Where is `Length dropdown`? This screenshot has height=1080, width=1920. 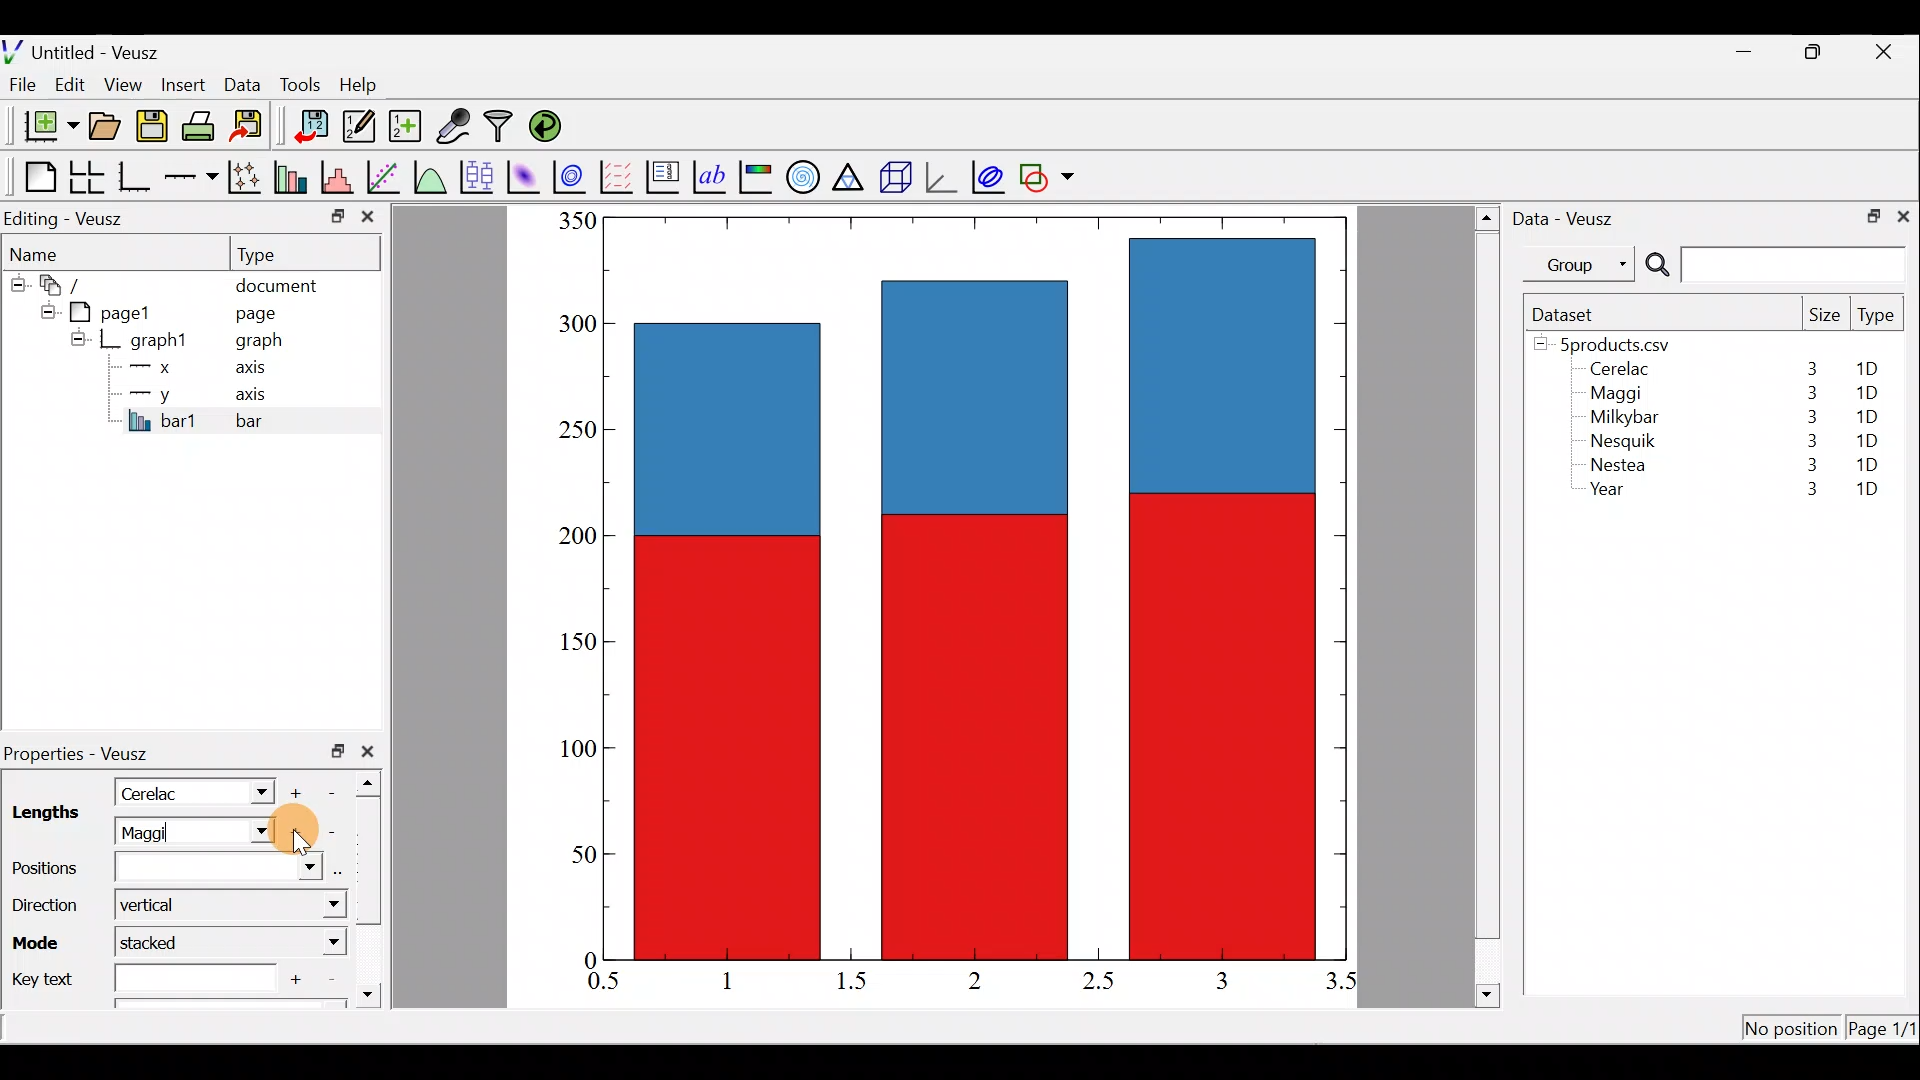
Length dropdown is located at coordinates (252, 791).